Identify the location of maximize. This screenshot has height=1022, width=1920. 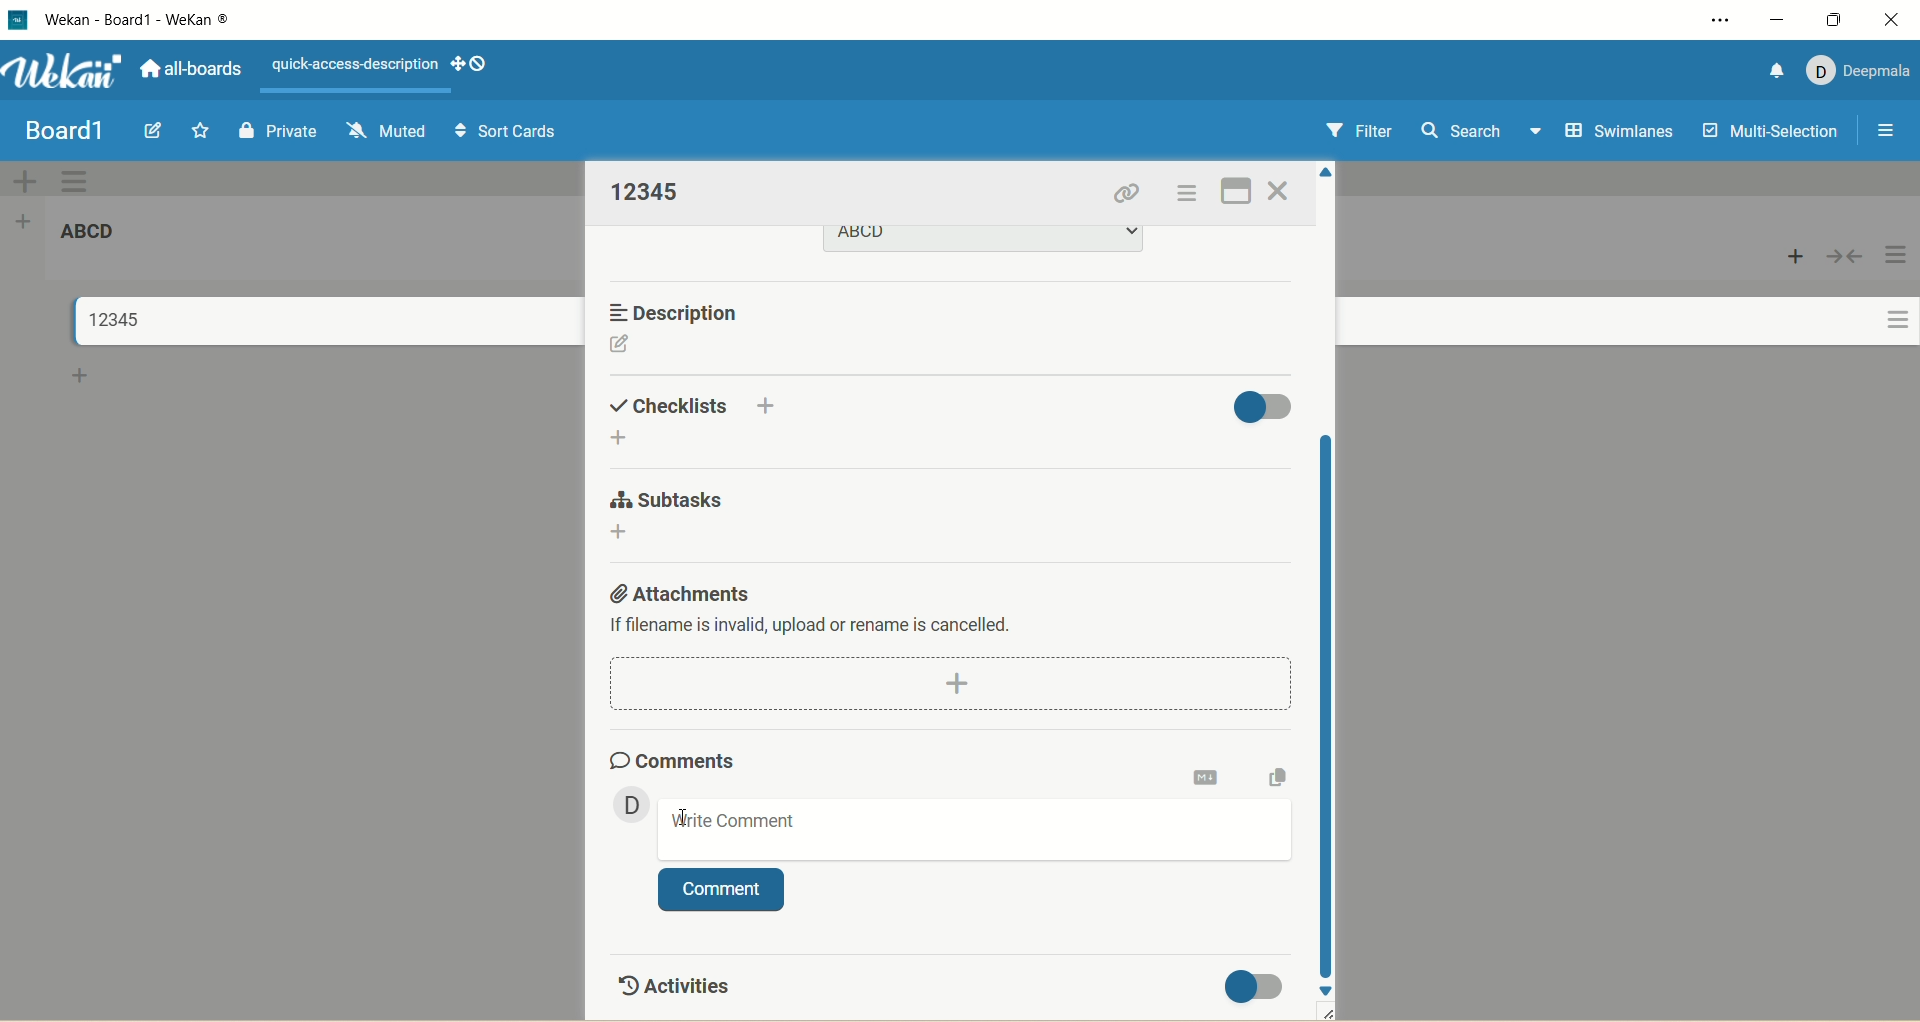
(1837, 19).